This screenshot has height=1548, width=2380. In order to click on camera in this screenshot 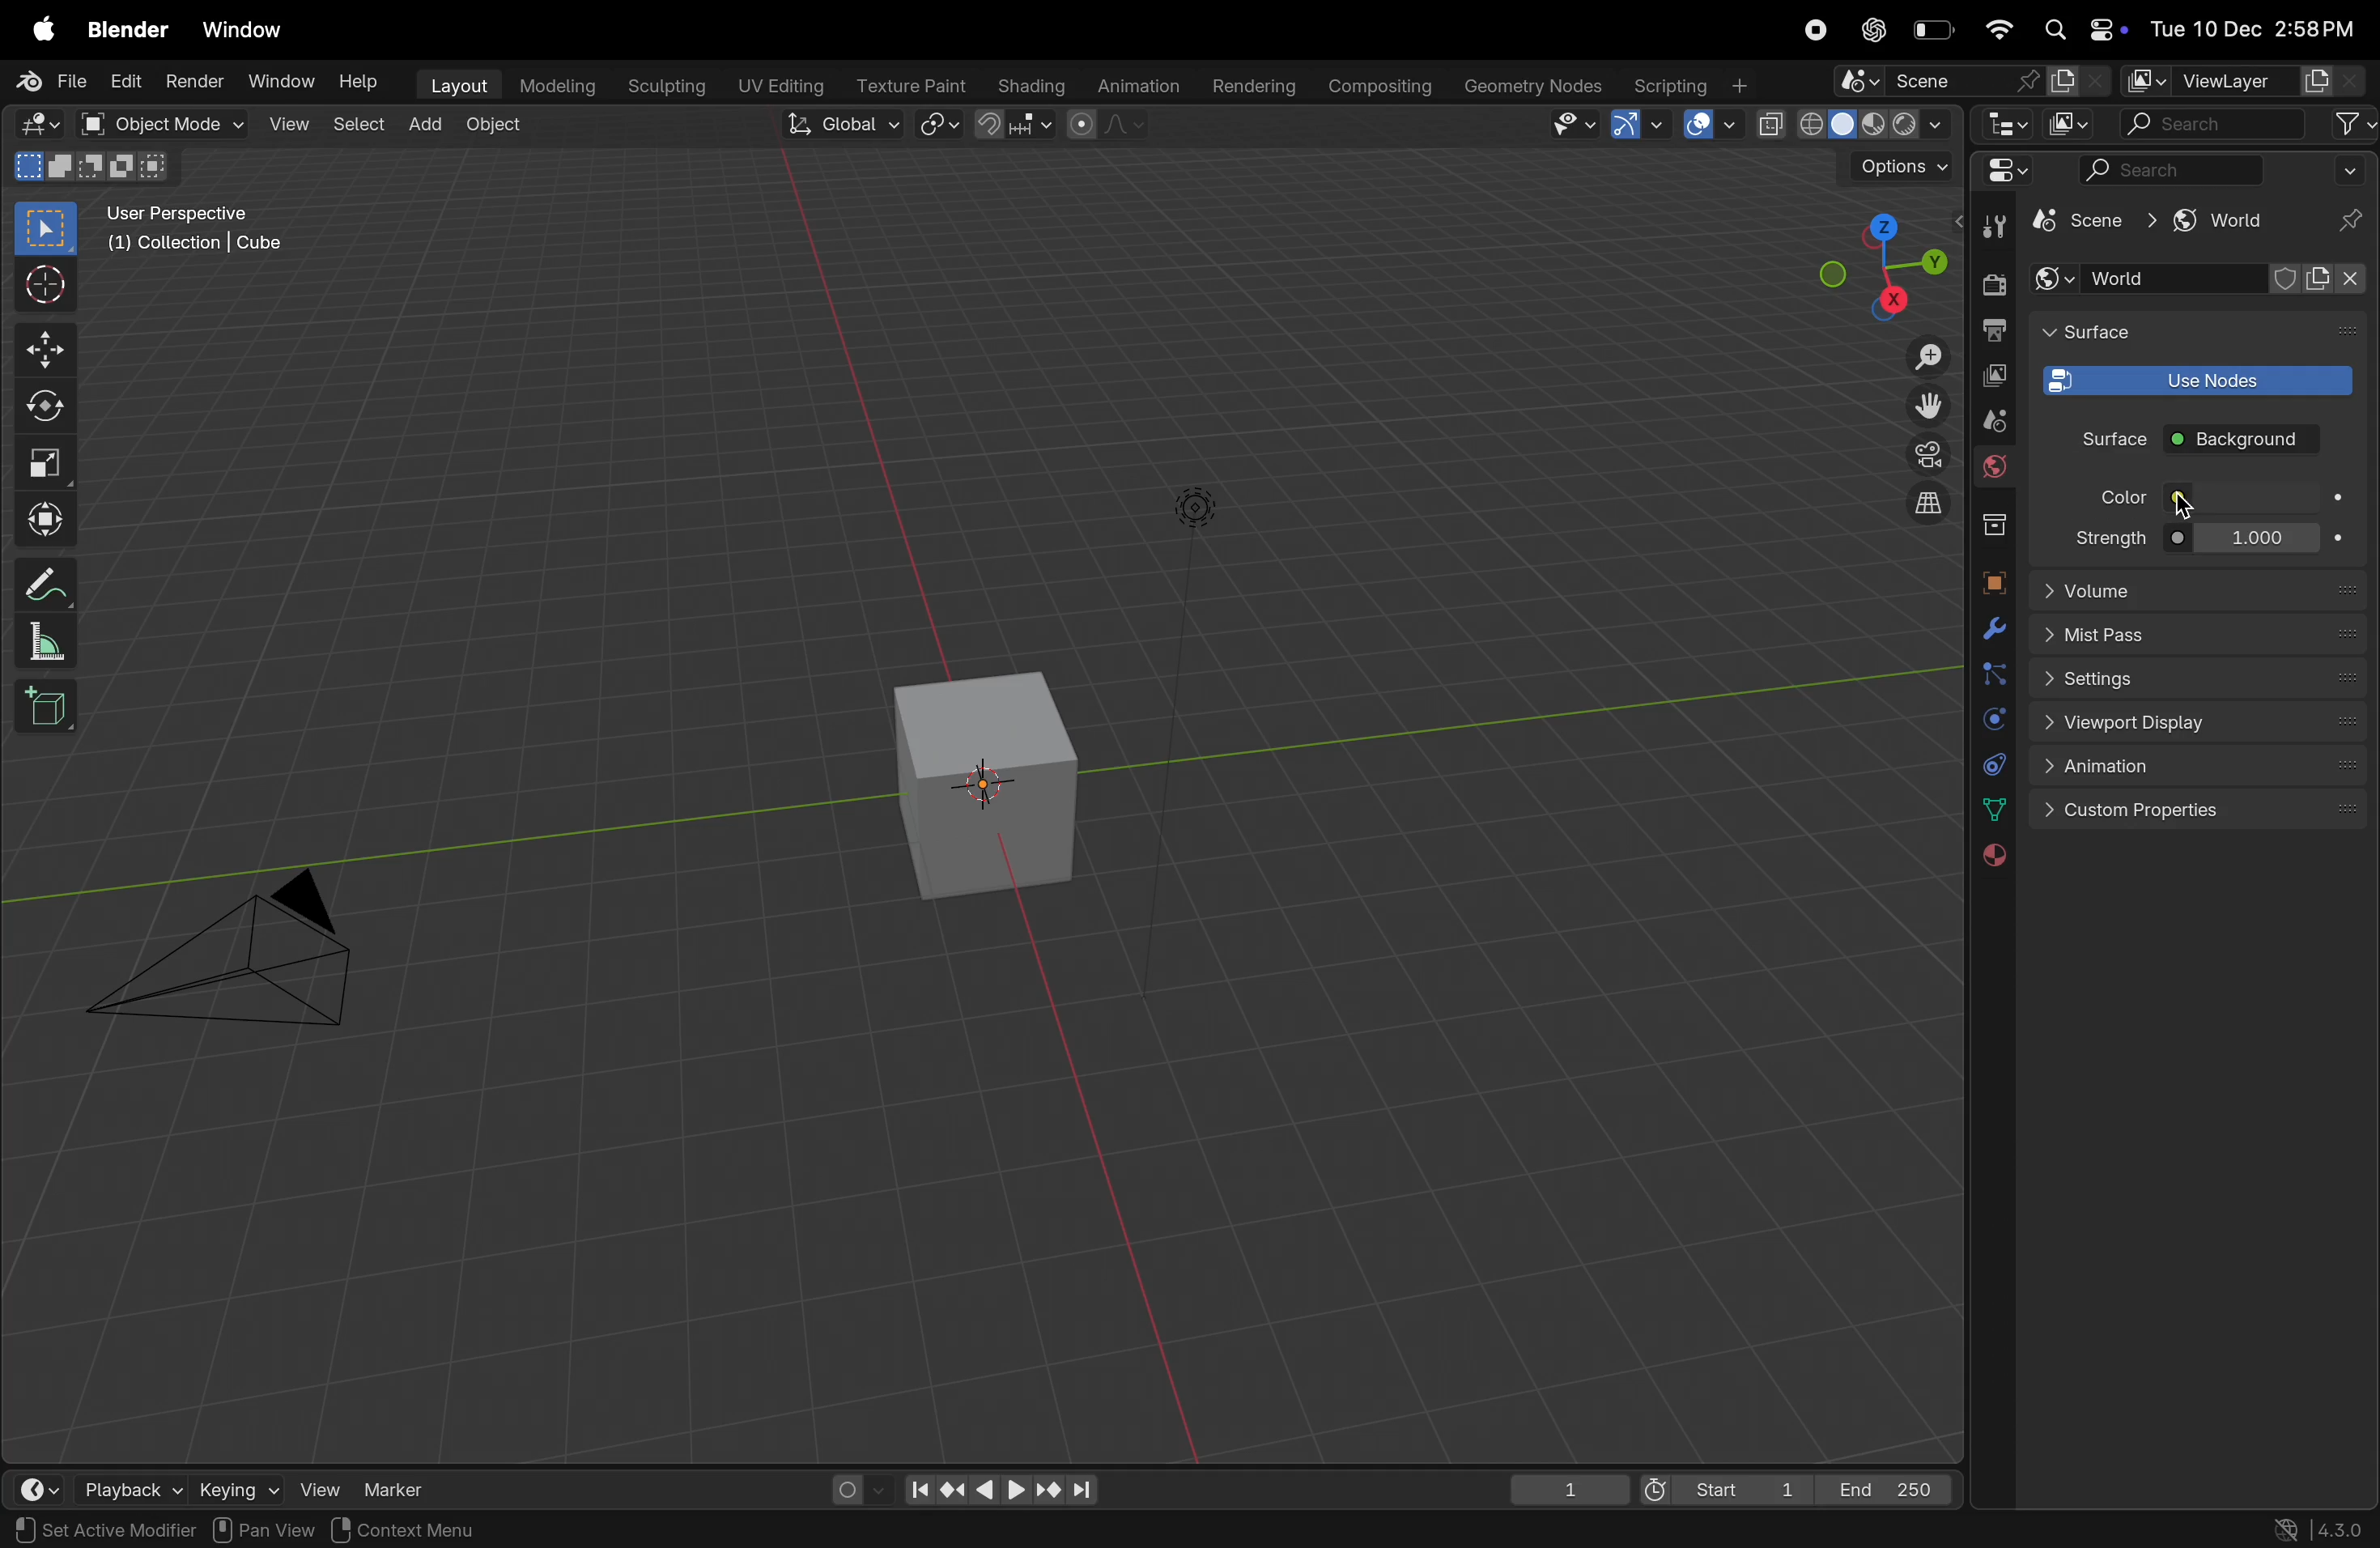, I will do `click(1922, 454)`.